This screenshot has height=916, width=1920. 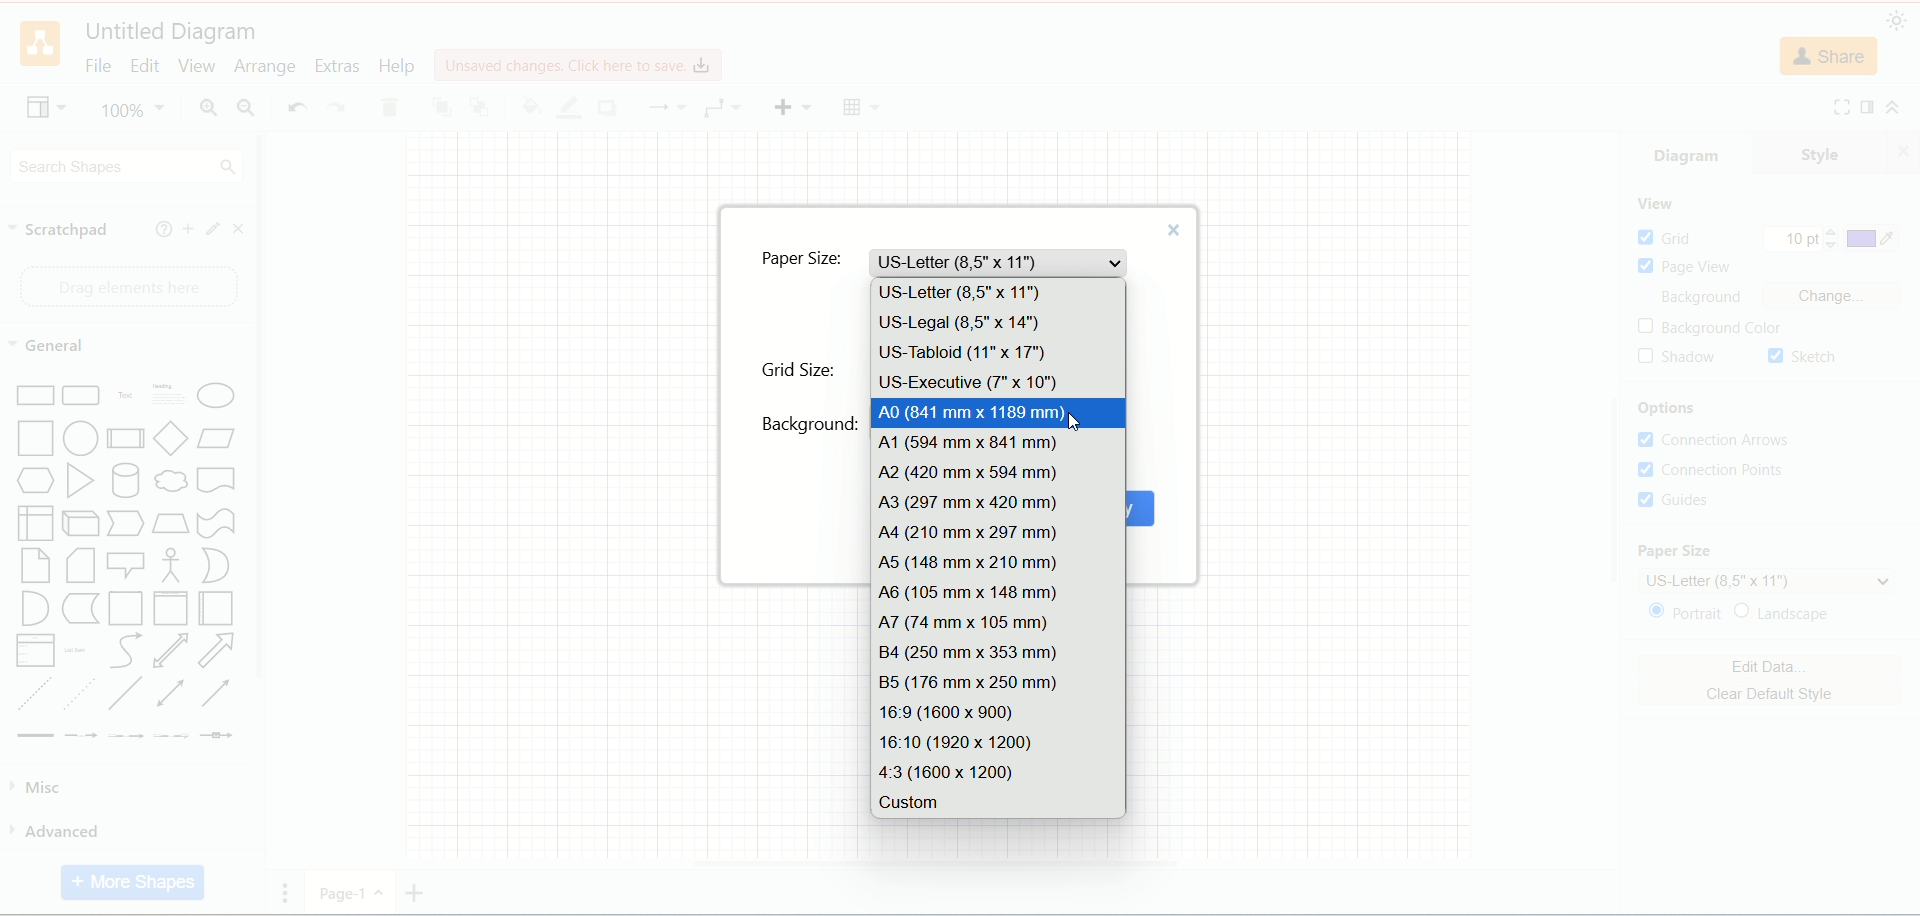 I want to click on Stick Figure, so click(x=170, y=566).